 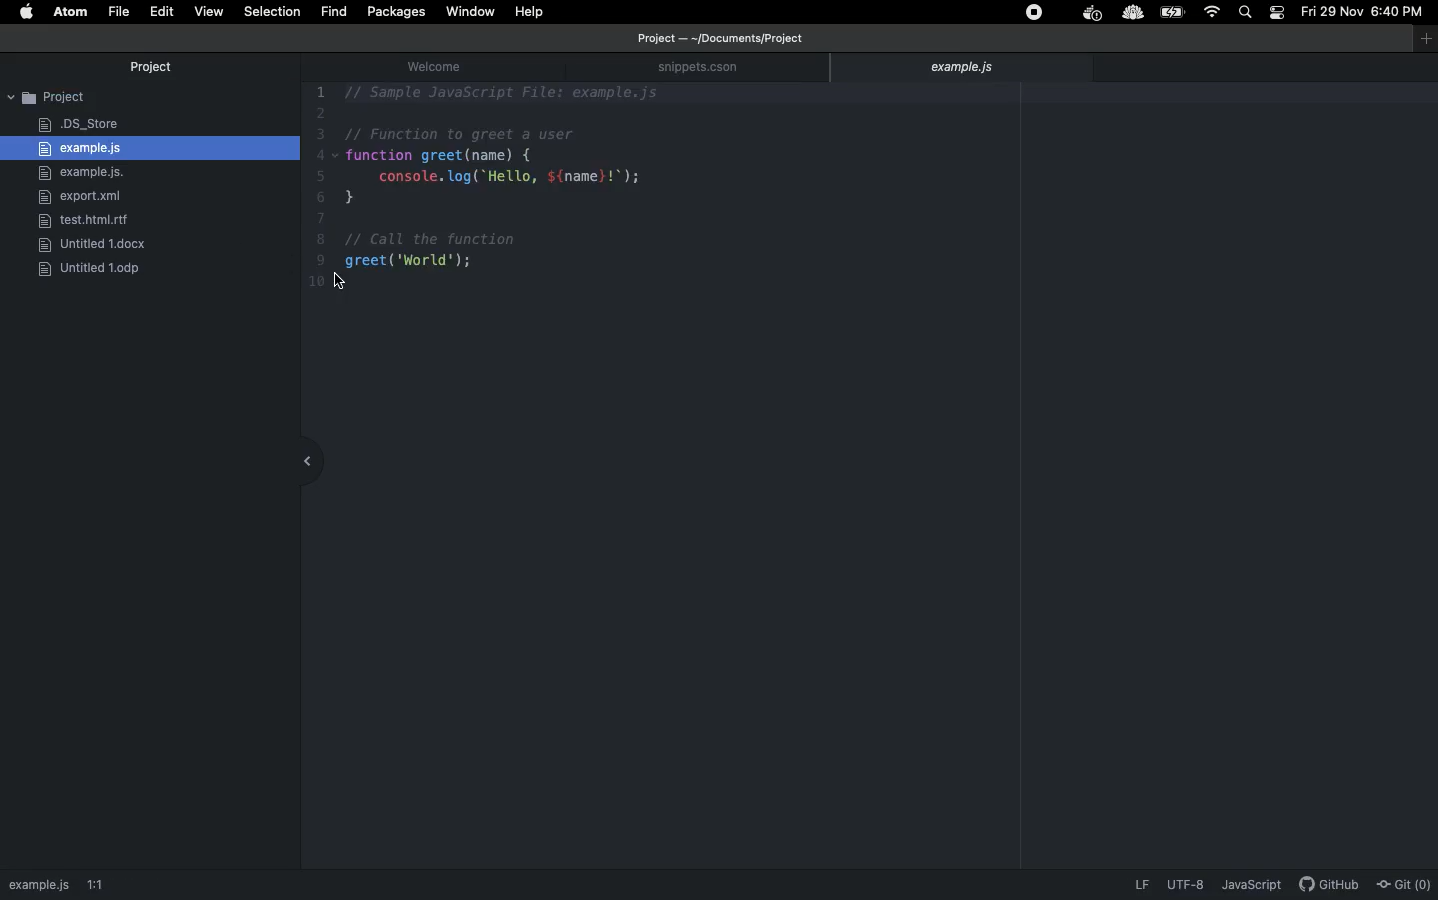 What do you see at coordinates (1254, 887) in the screenshot?
I see `JavaScript` at bounding box center [1254, 887].